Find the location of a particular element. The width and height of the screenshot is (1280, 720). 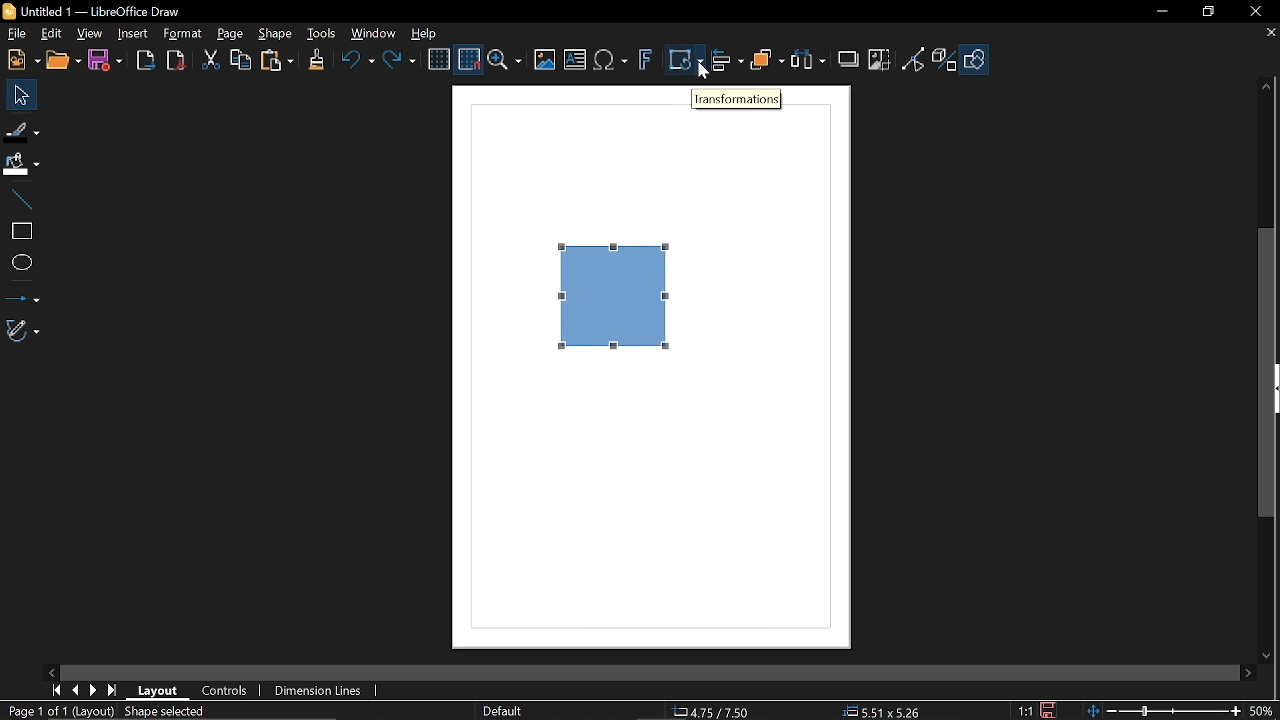

Insert equation is located at coordinates (611, 61).